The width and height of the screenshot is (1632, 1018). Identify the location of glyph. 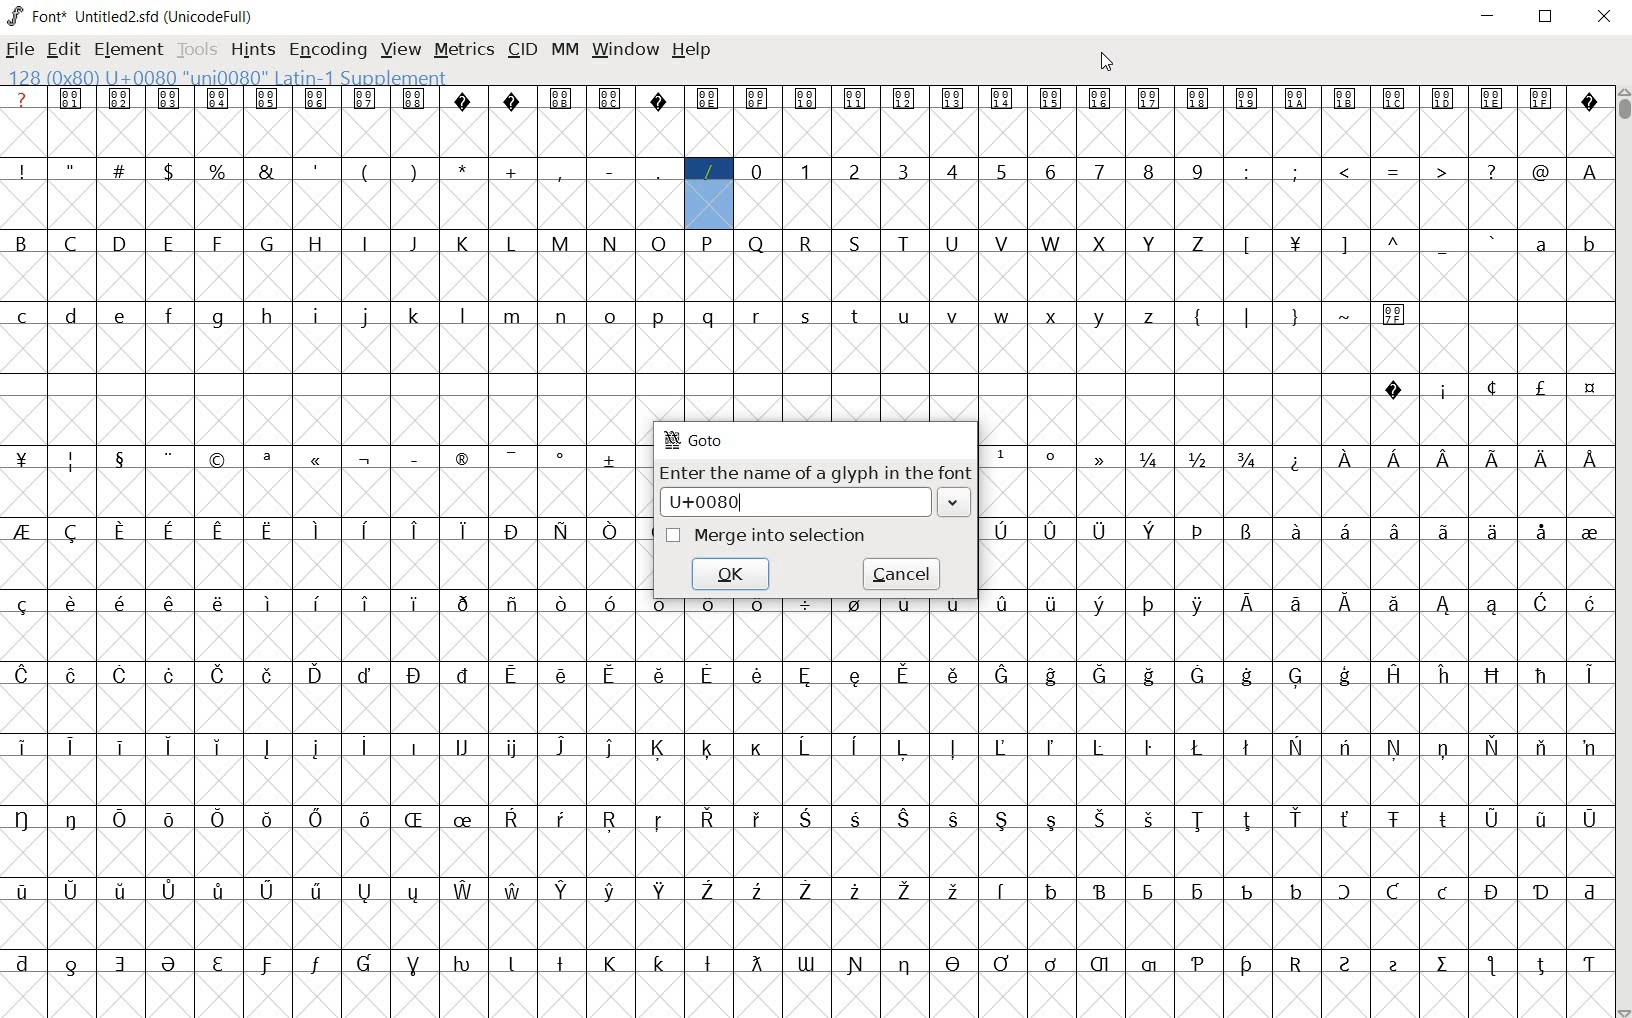
(1101, 318).